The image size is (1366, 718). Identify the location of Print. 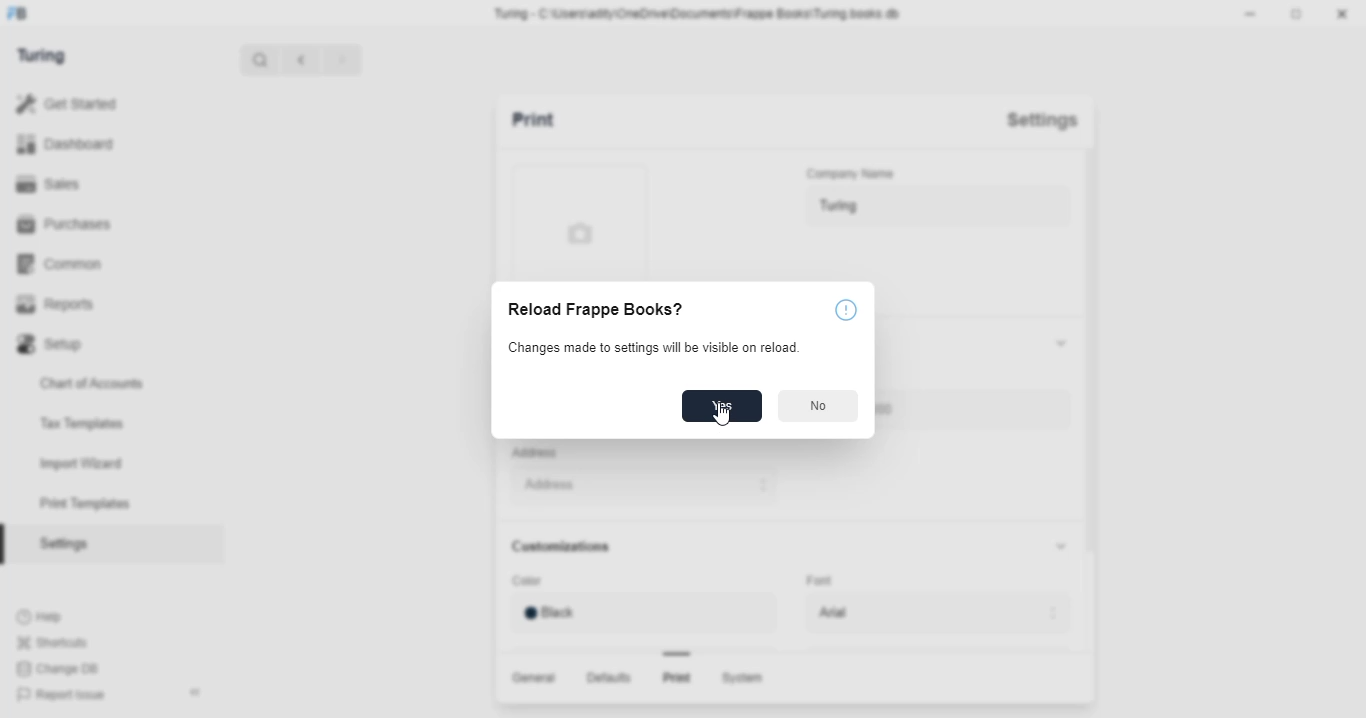
(673, 680).